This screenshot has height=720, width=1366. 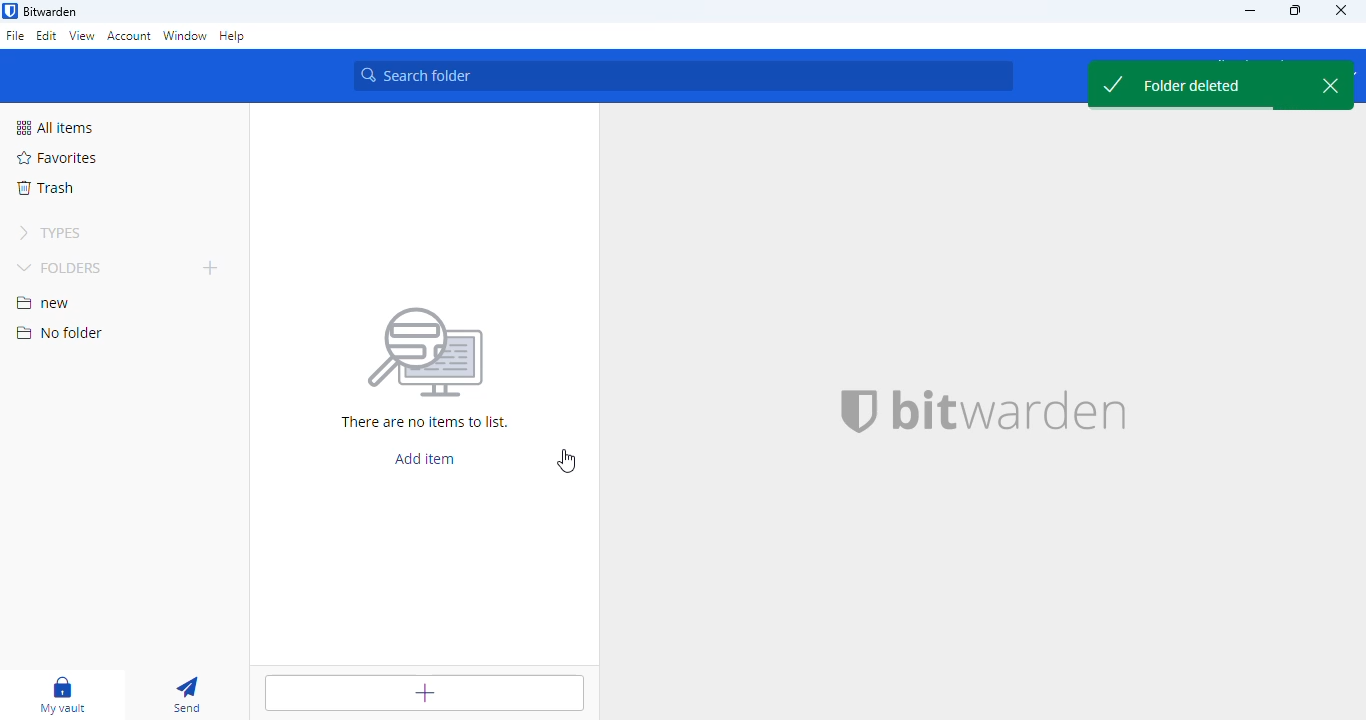 I want to click on bitwarden logo, so click(x=857, y=408).